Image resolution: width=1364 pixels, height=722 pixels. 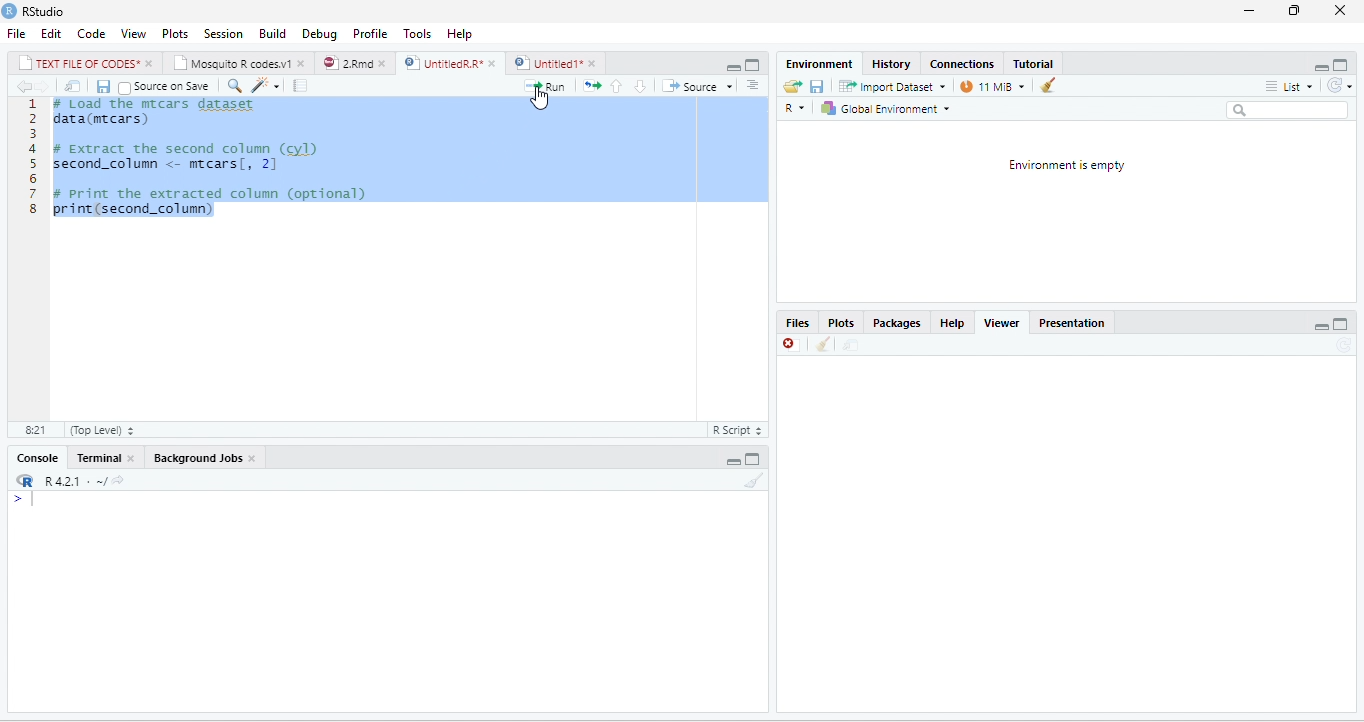 I want to click on 14 MB, so click(x=993, y=86).